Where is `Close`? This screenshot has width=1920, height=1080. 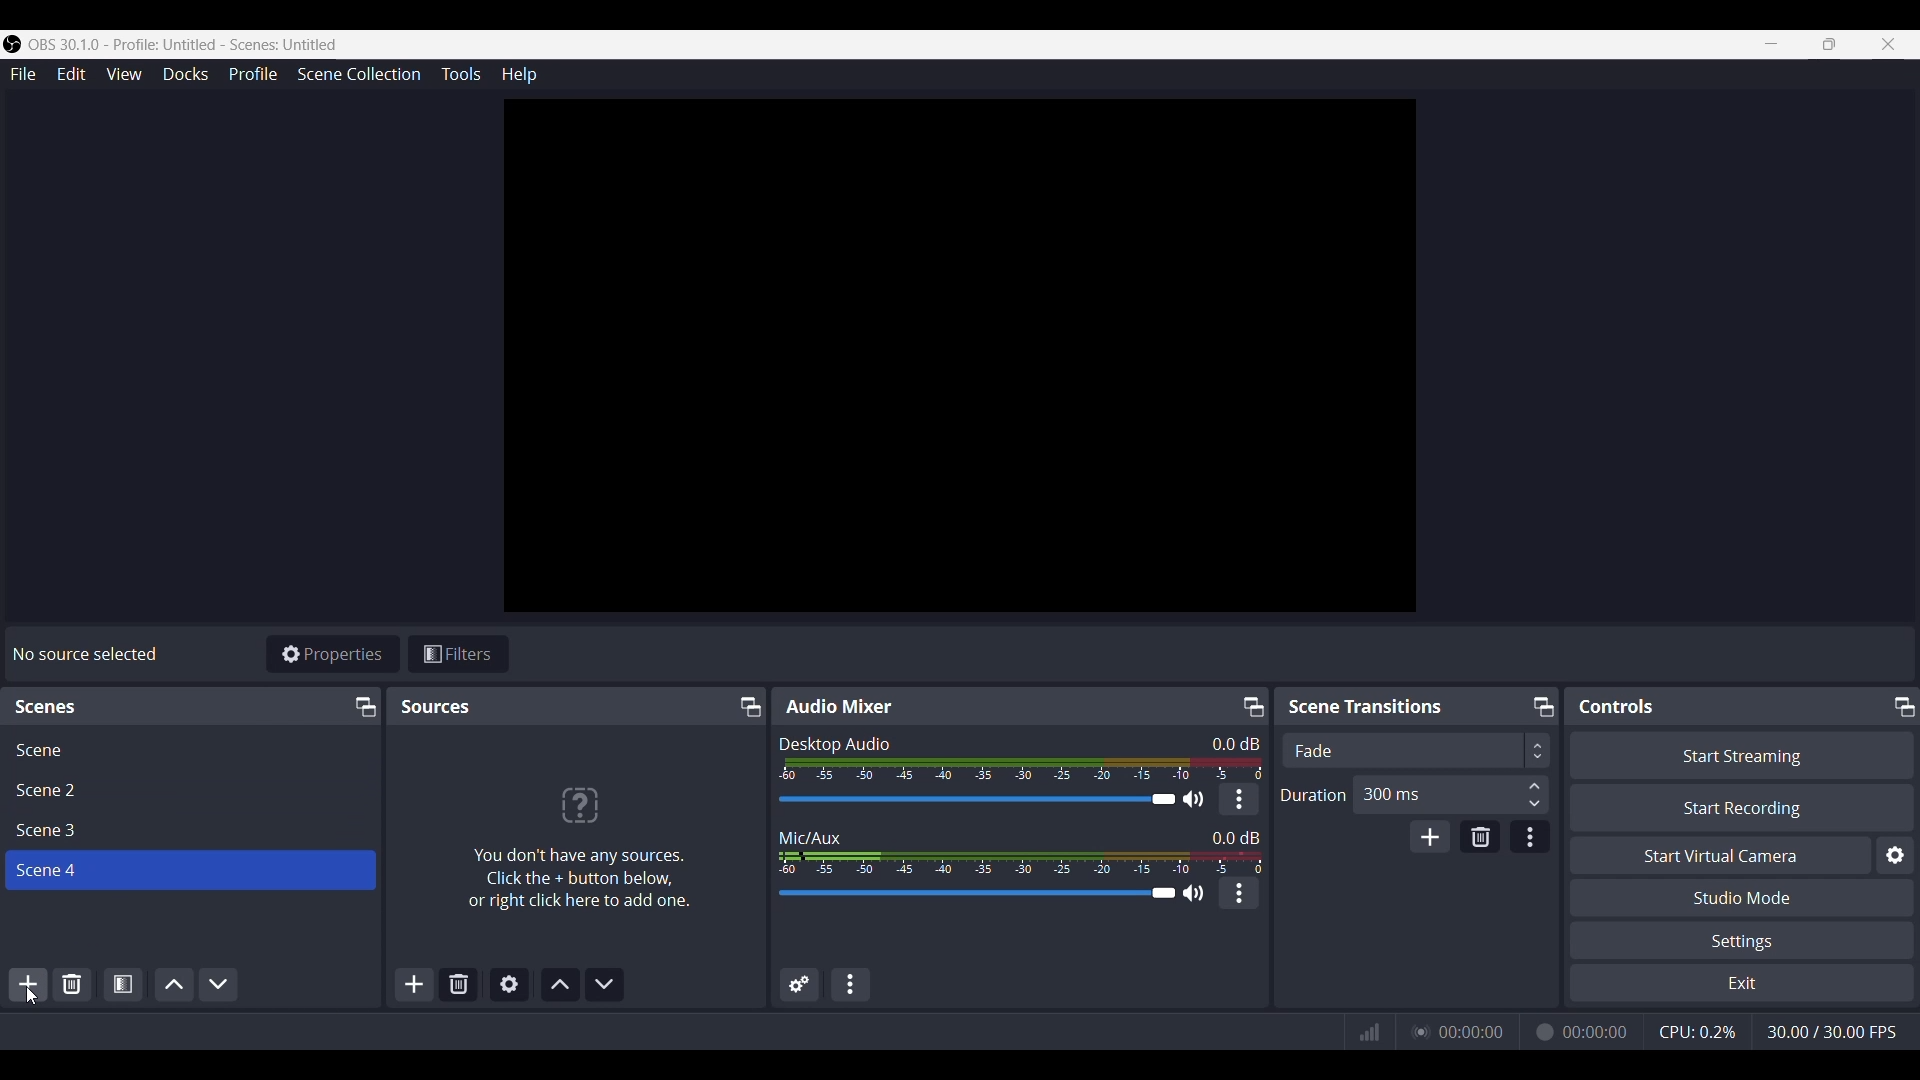 Close is located at coordinates (1892, 44).